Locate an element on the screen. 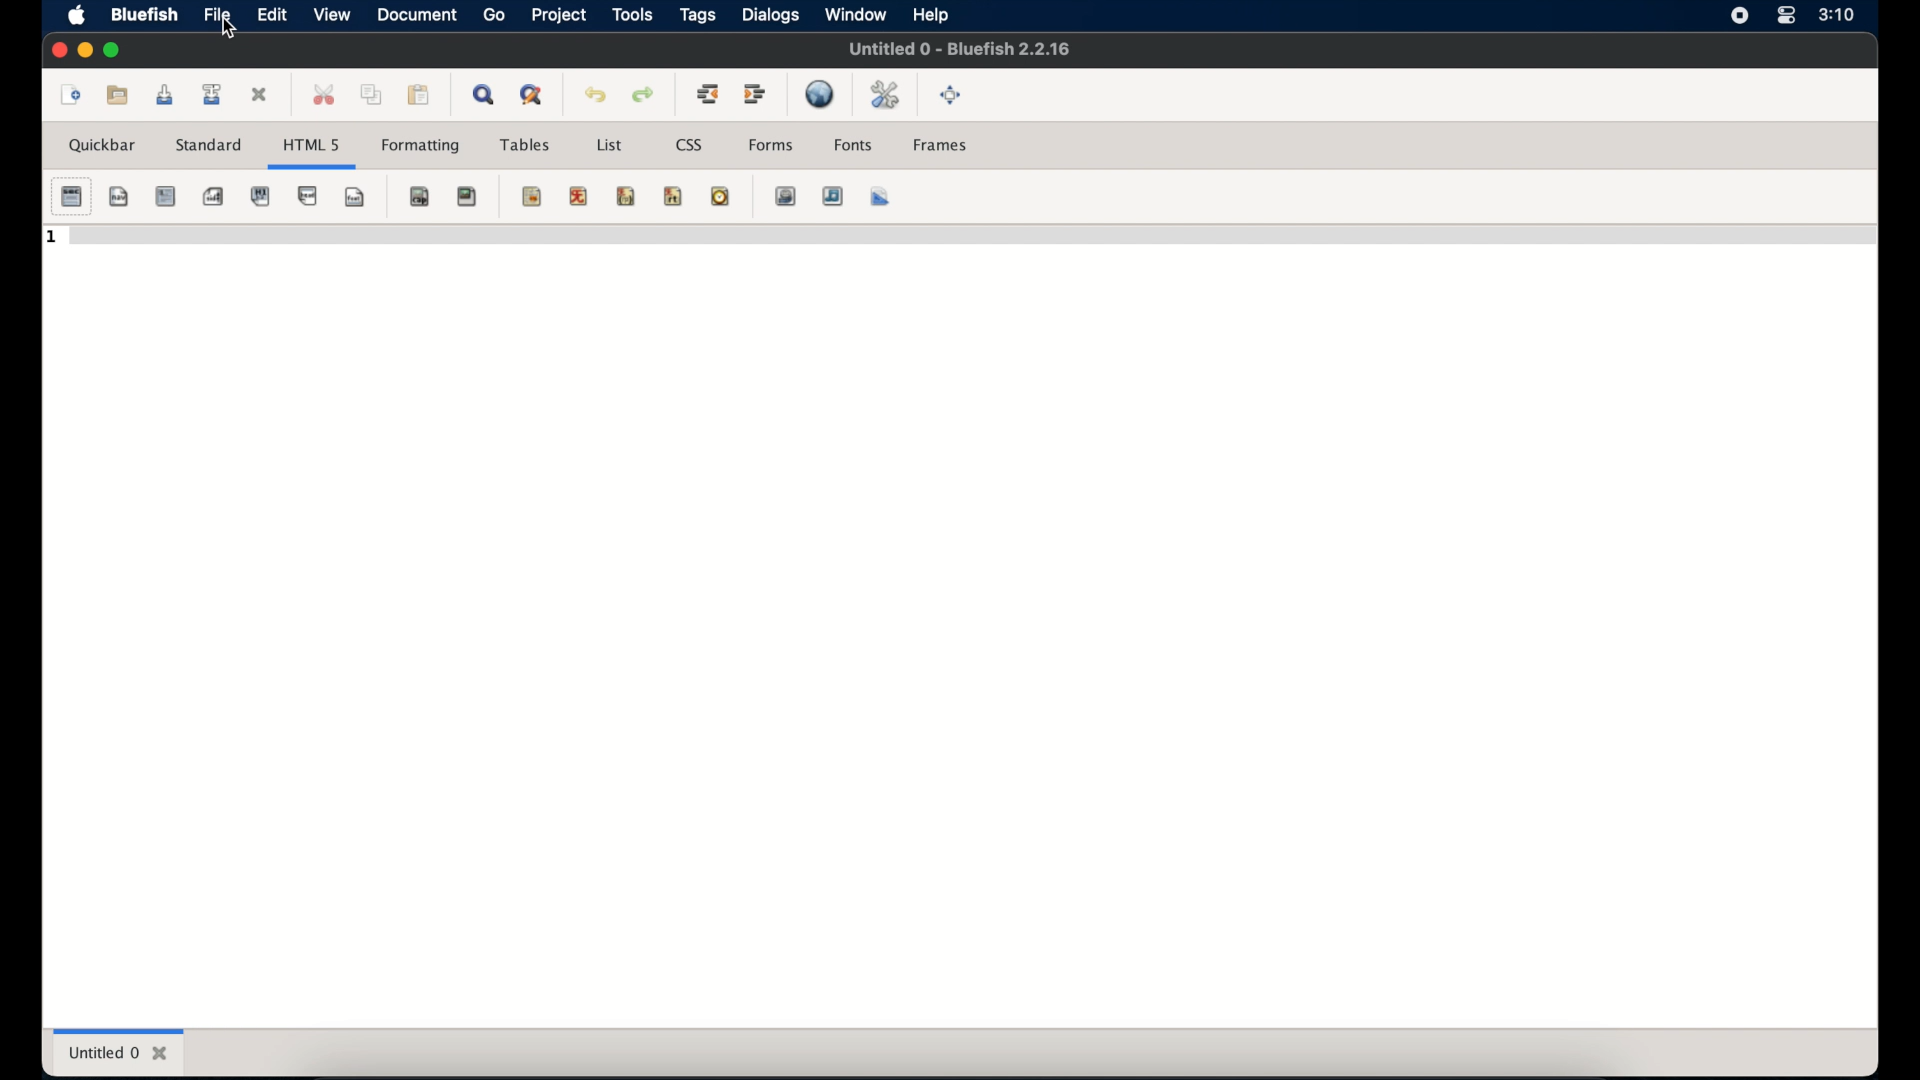 This screenshot has height=1080, width=1920. mark is located at coordinates (533, 196).